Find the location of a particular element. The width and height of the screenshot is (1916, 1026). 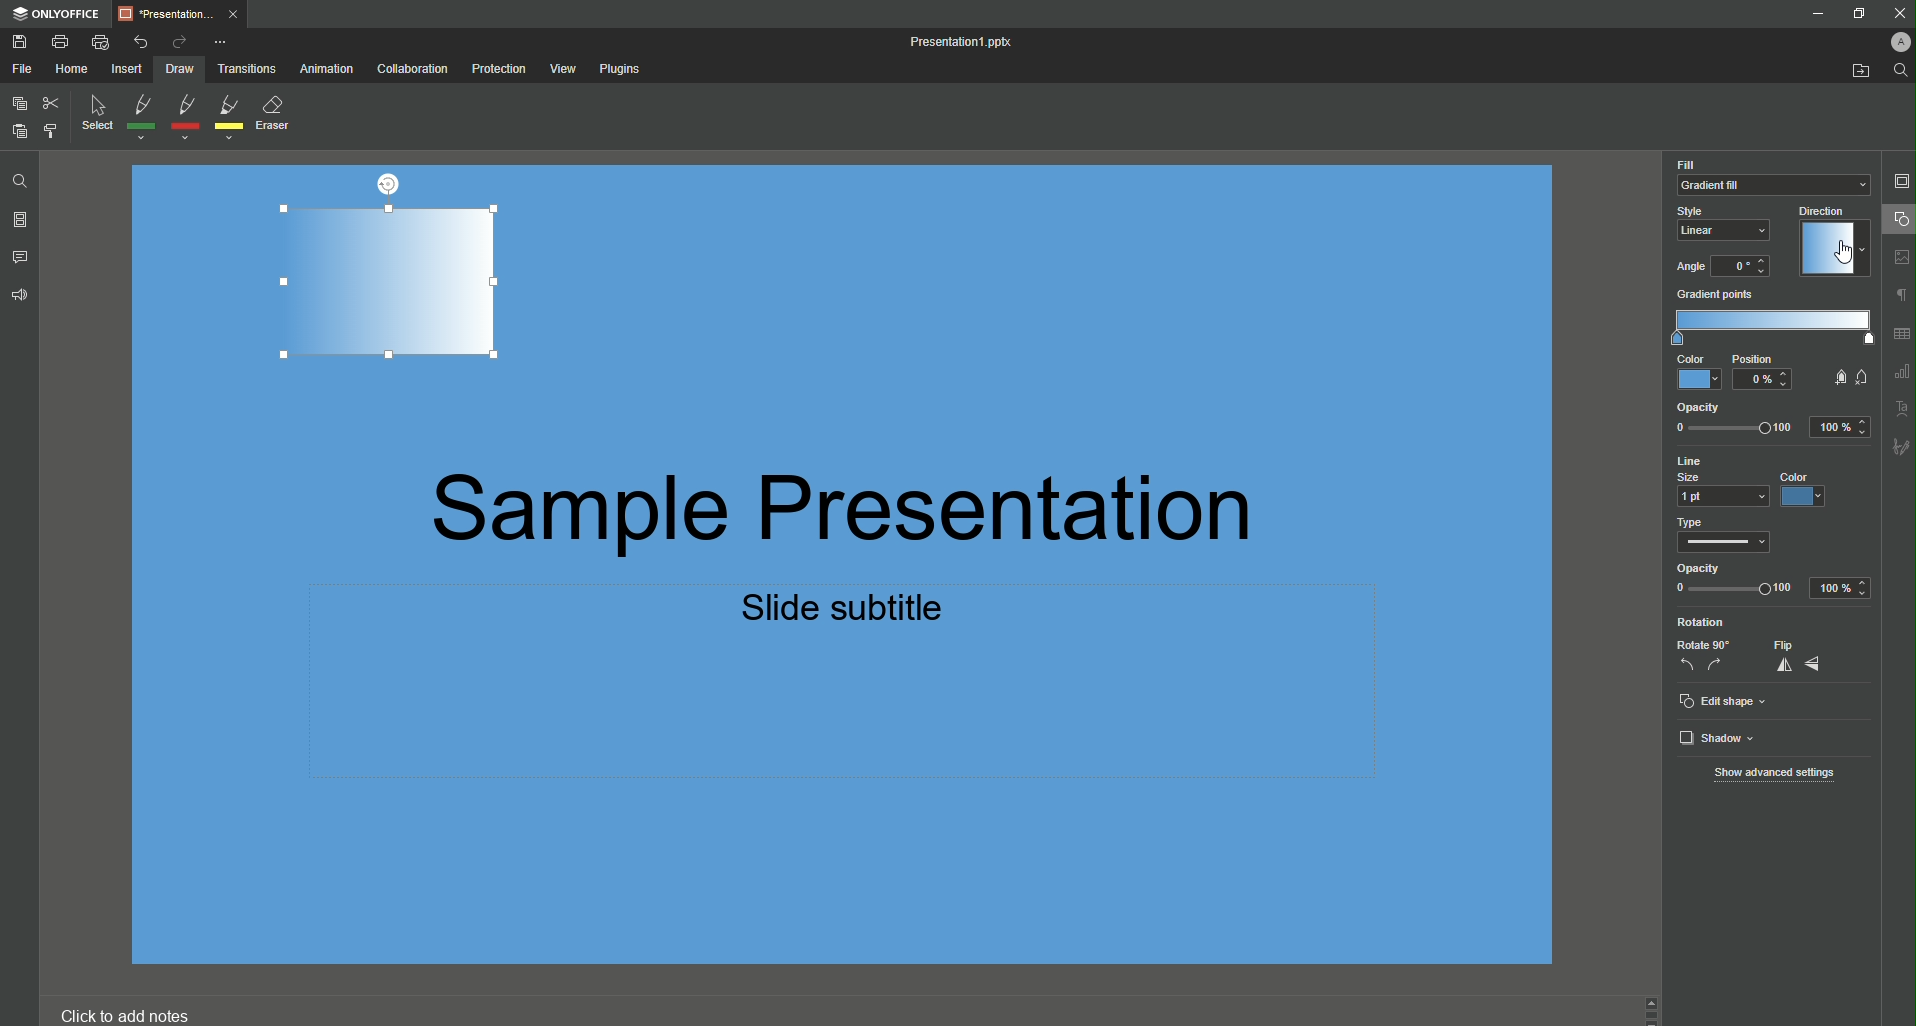

Presentation Text is located at coordinates (927, 550).